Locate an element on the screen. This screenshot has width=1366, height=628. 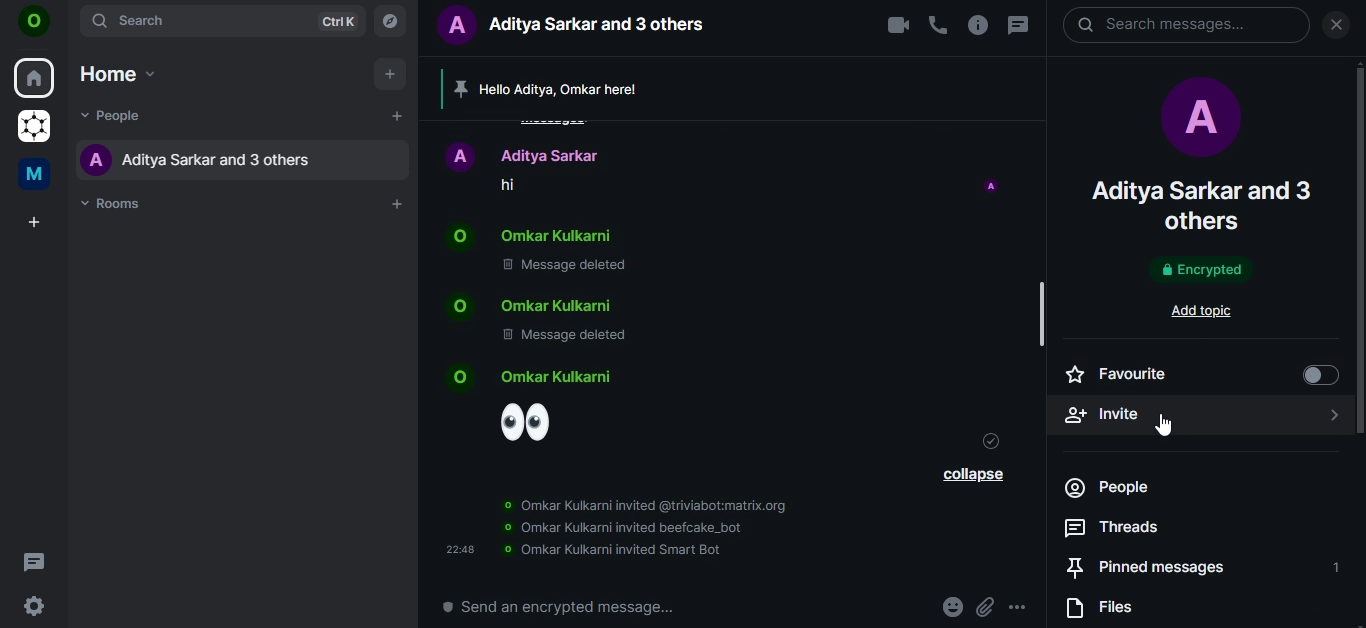
send a encrypted message is located at coordinates (557, 606).